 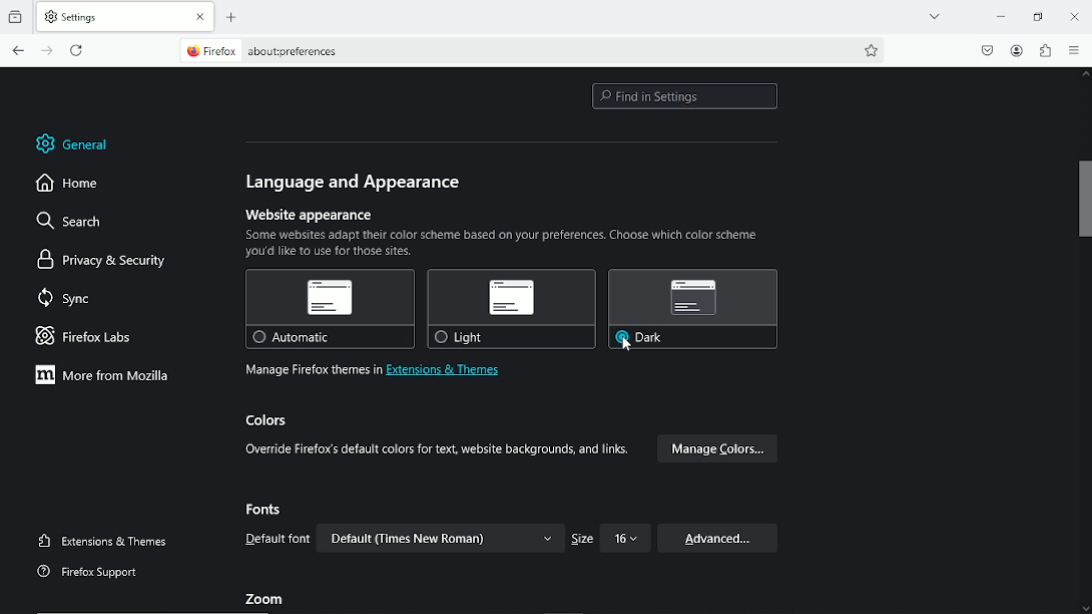 What do you see at coordinates (1076, 15) in the screenshot?
I see `Close` at bounding box center [1076, 15].